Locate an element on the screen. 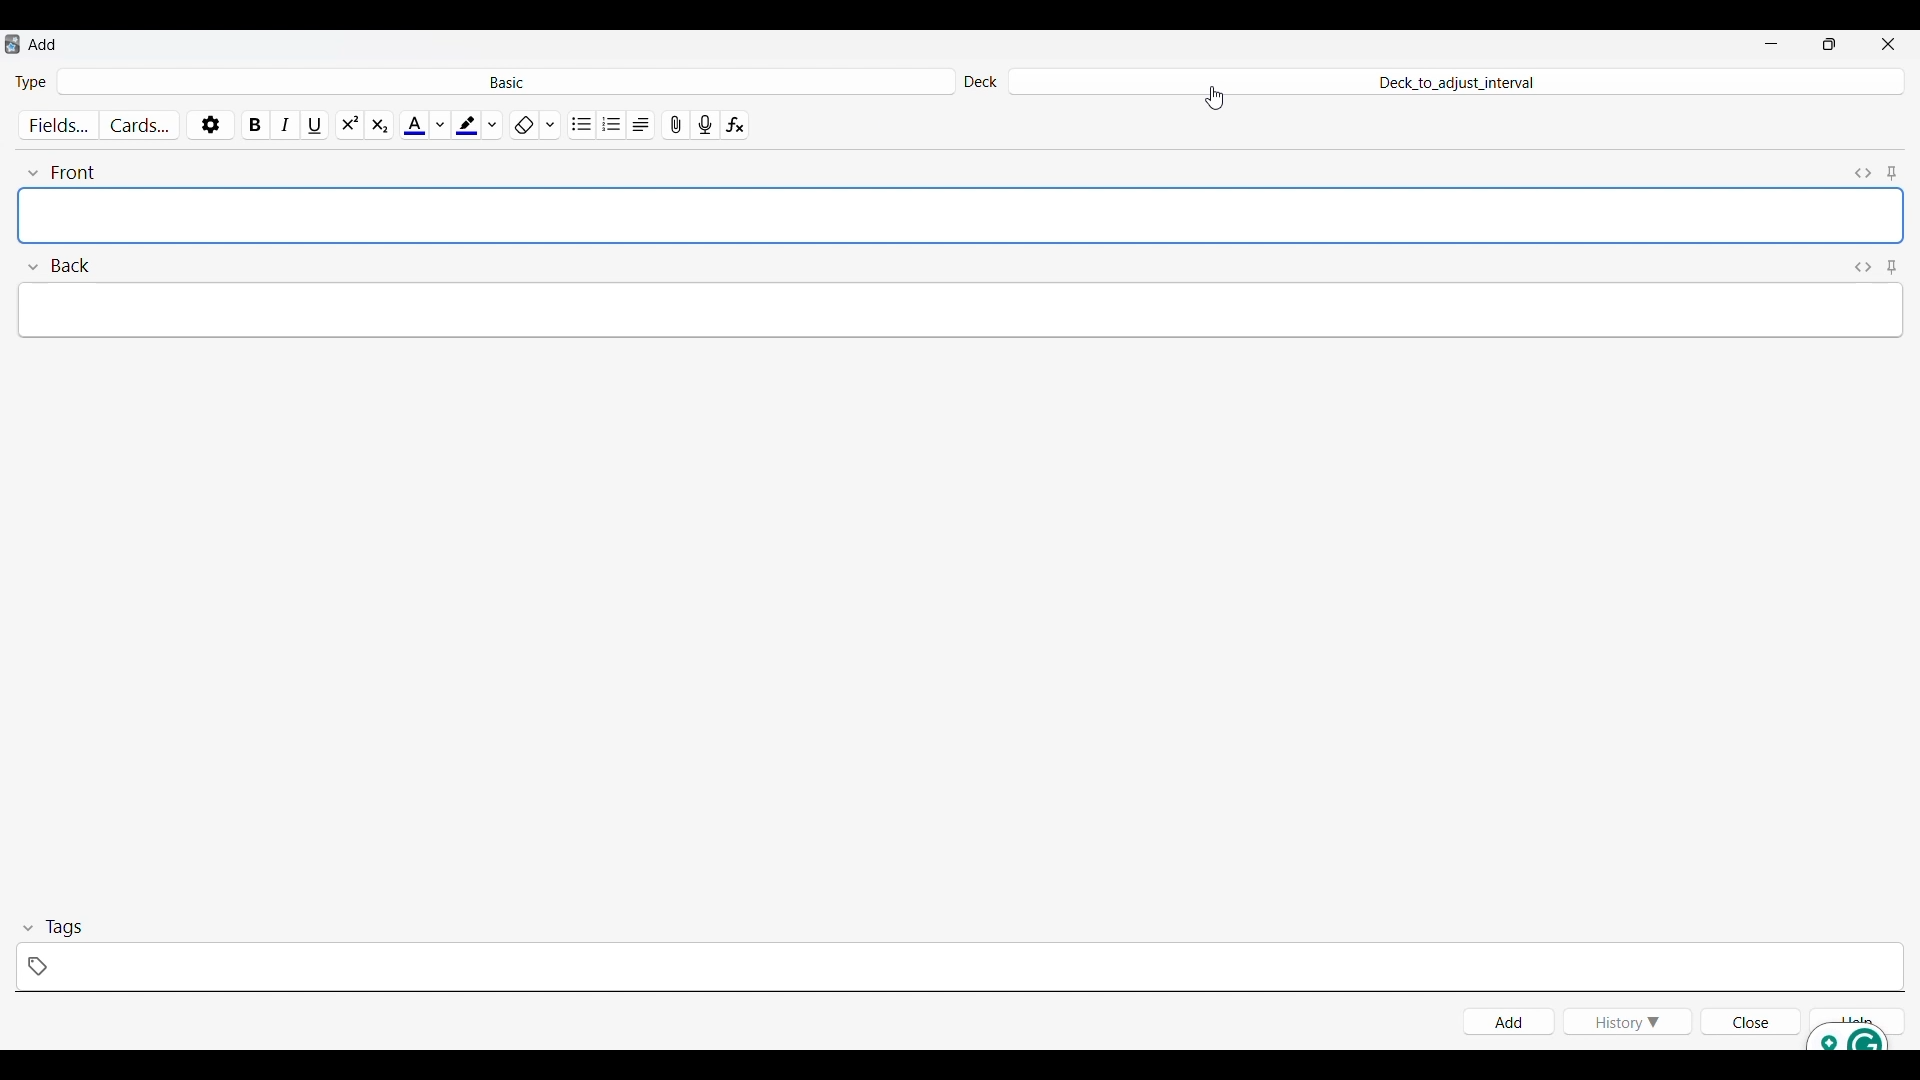 The width and height of the screenshot is (1920, 1080). Click to select card type in deck is located at coordinates (506, 81).